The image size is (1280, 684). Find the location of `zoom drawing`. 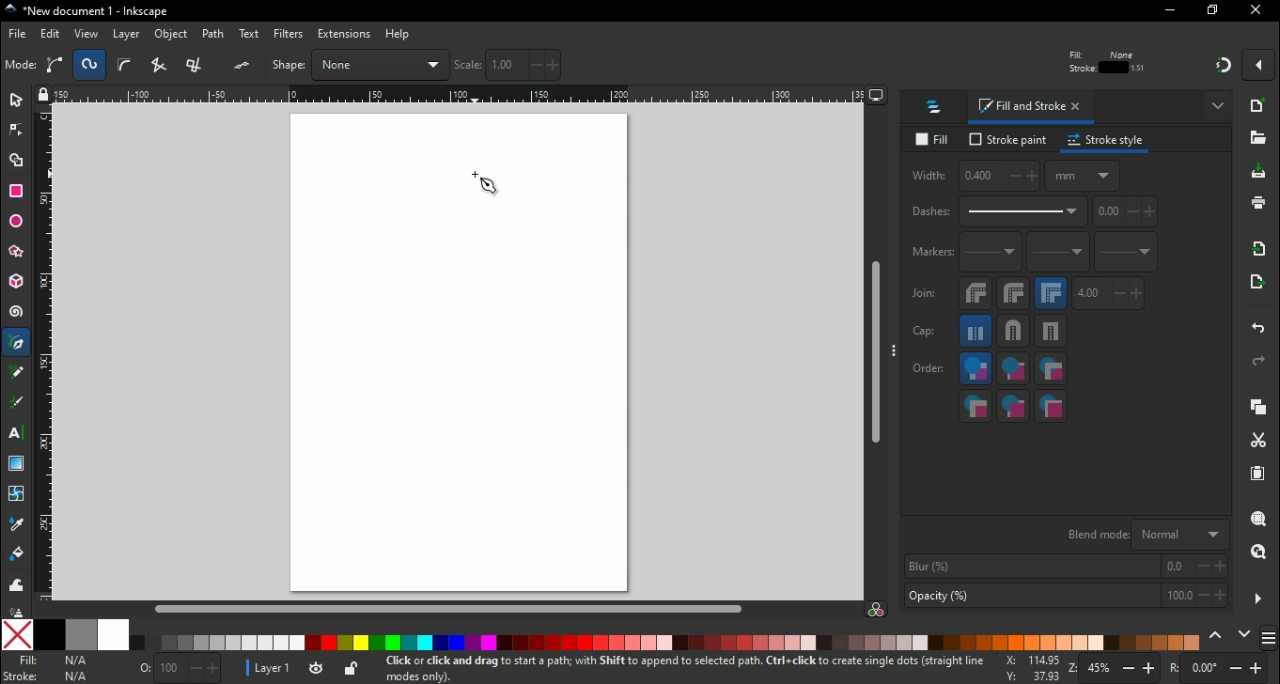

zoom drawing is located at coordinates (1258, 553).